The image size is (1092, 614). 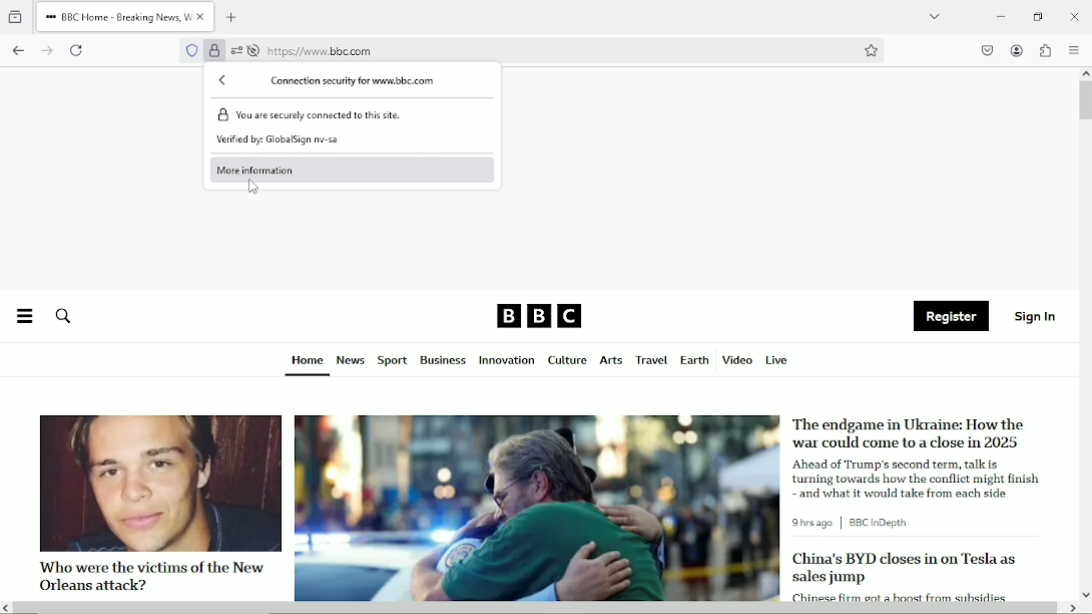 What do you see at coordinates (192, 50) in the screenshot?
I see `No trackers known to firefox were detected on this page` at bounding box center [192, 50].